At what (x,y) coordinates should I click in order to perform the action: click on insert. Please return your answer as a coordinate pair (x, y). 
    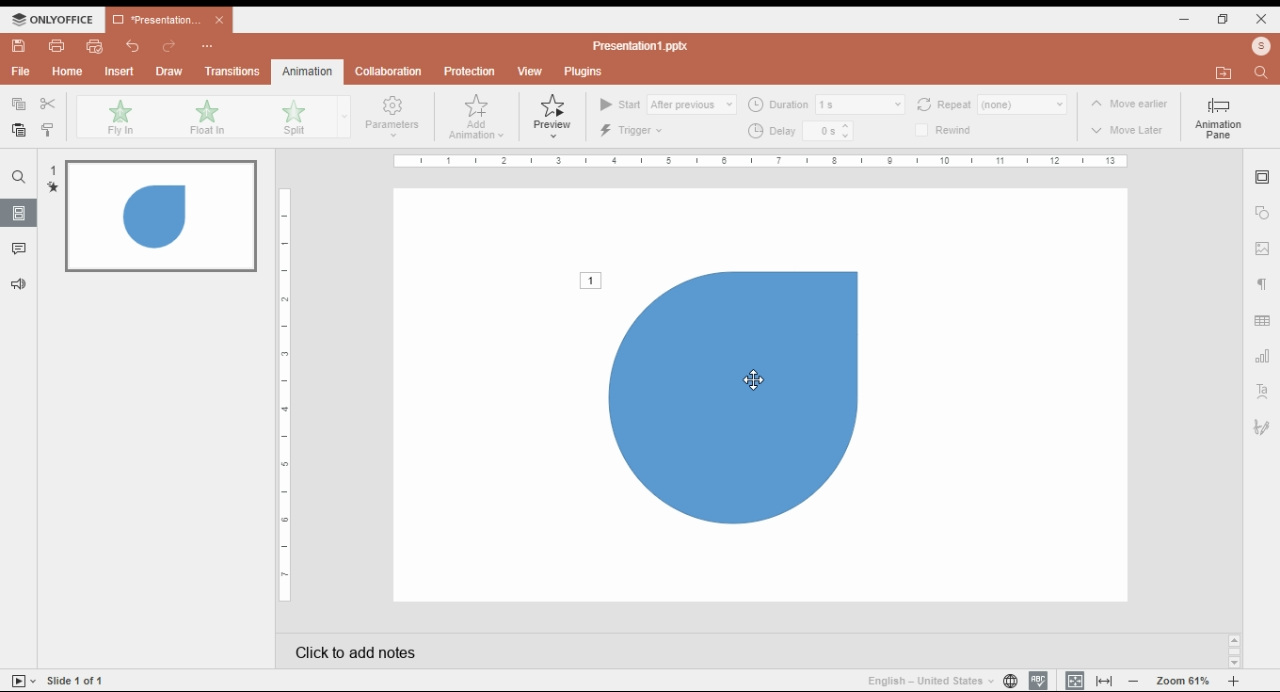
    Looking at the image, I should click on (120, 71).